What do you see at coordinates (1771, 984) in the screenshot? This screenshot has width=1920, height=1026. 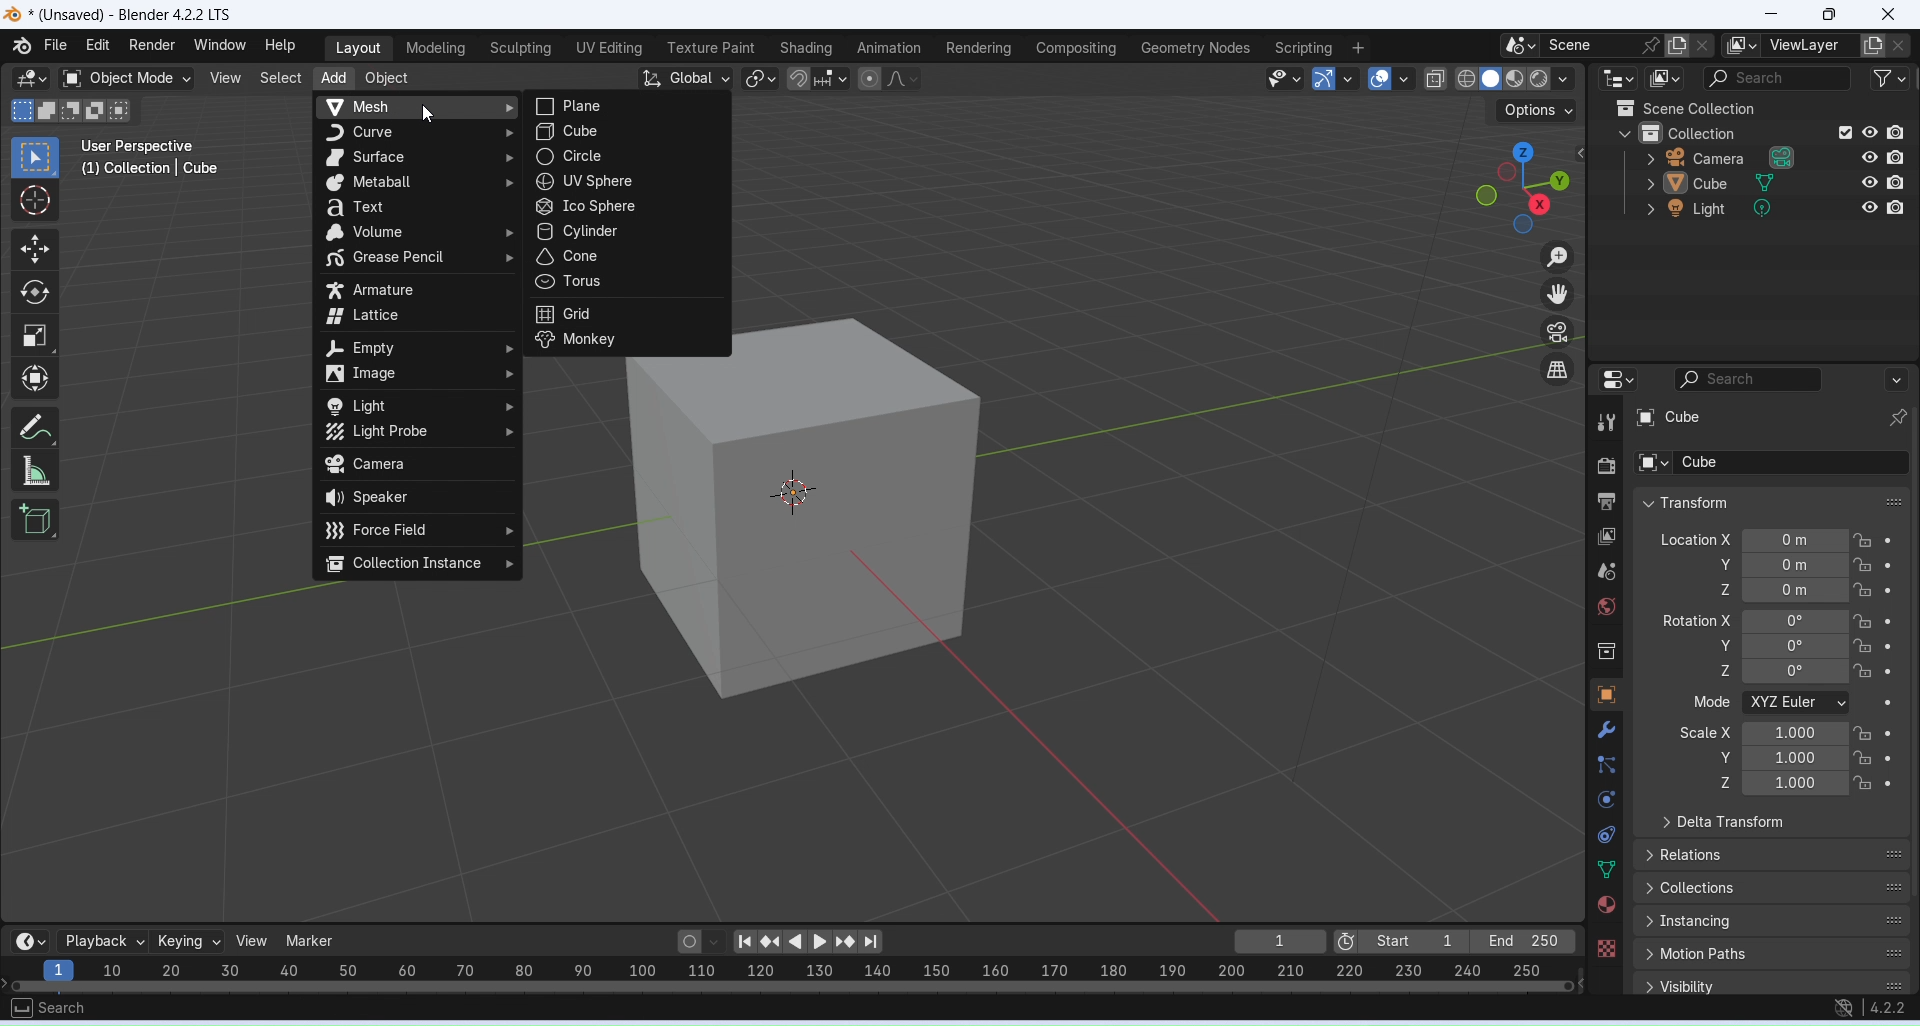 I see `Visibility` at bounding box center [1771, 984].